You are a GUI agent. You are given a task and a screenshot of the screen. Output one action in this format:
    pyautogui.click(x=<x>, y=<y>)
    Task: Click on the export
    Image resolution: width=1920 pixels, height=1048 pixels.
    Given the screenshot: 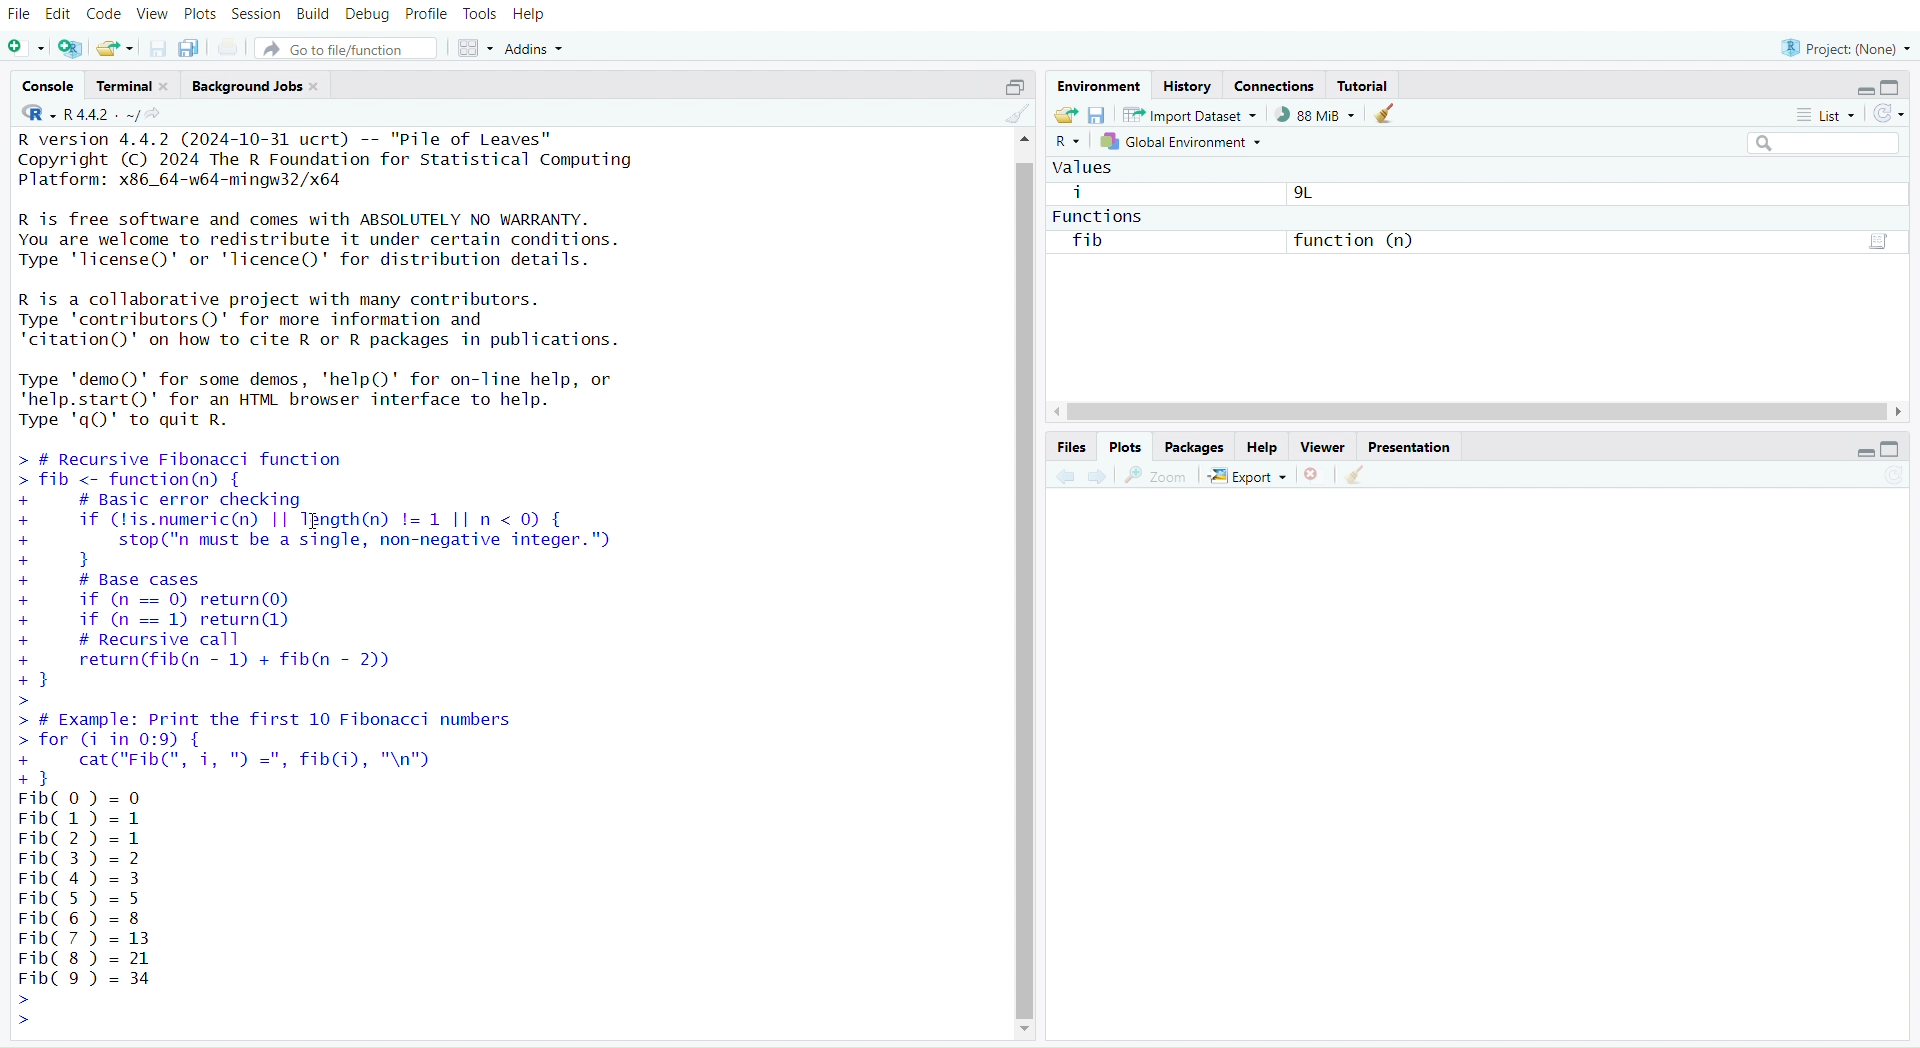 What is the action you would take?
    pyautogui.click(x=1249, y=478)
    